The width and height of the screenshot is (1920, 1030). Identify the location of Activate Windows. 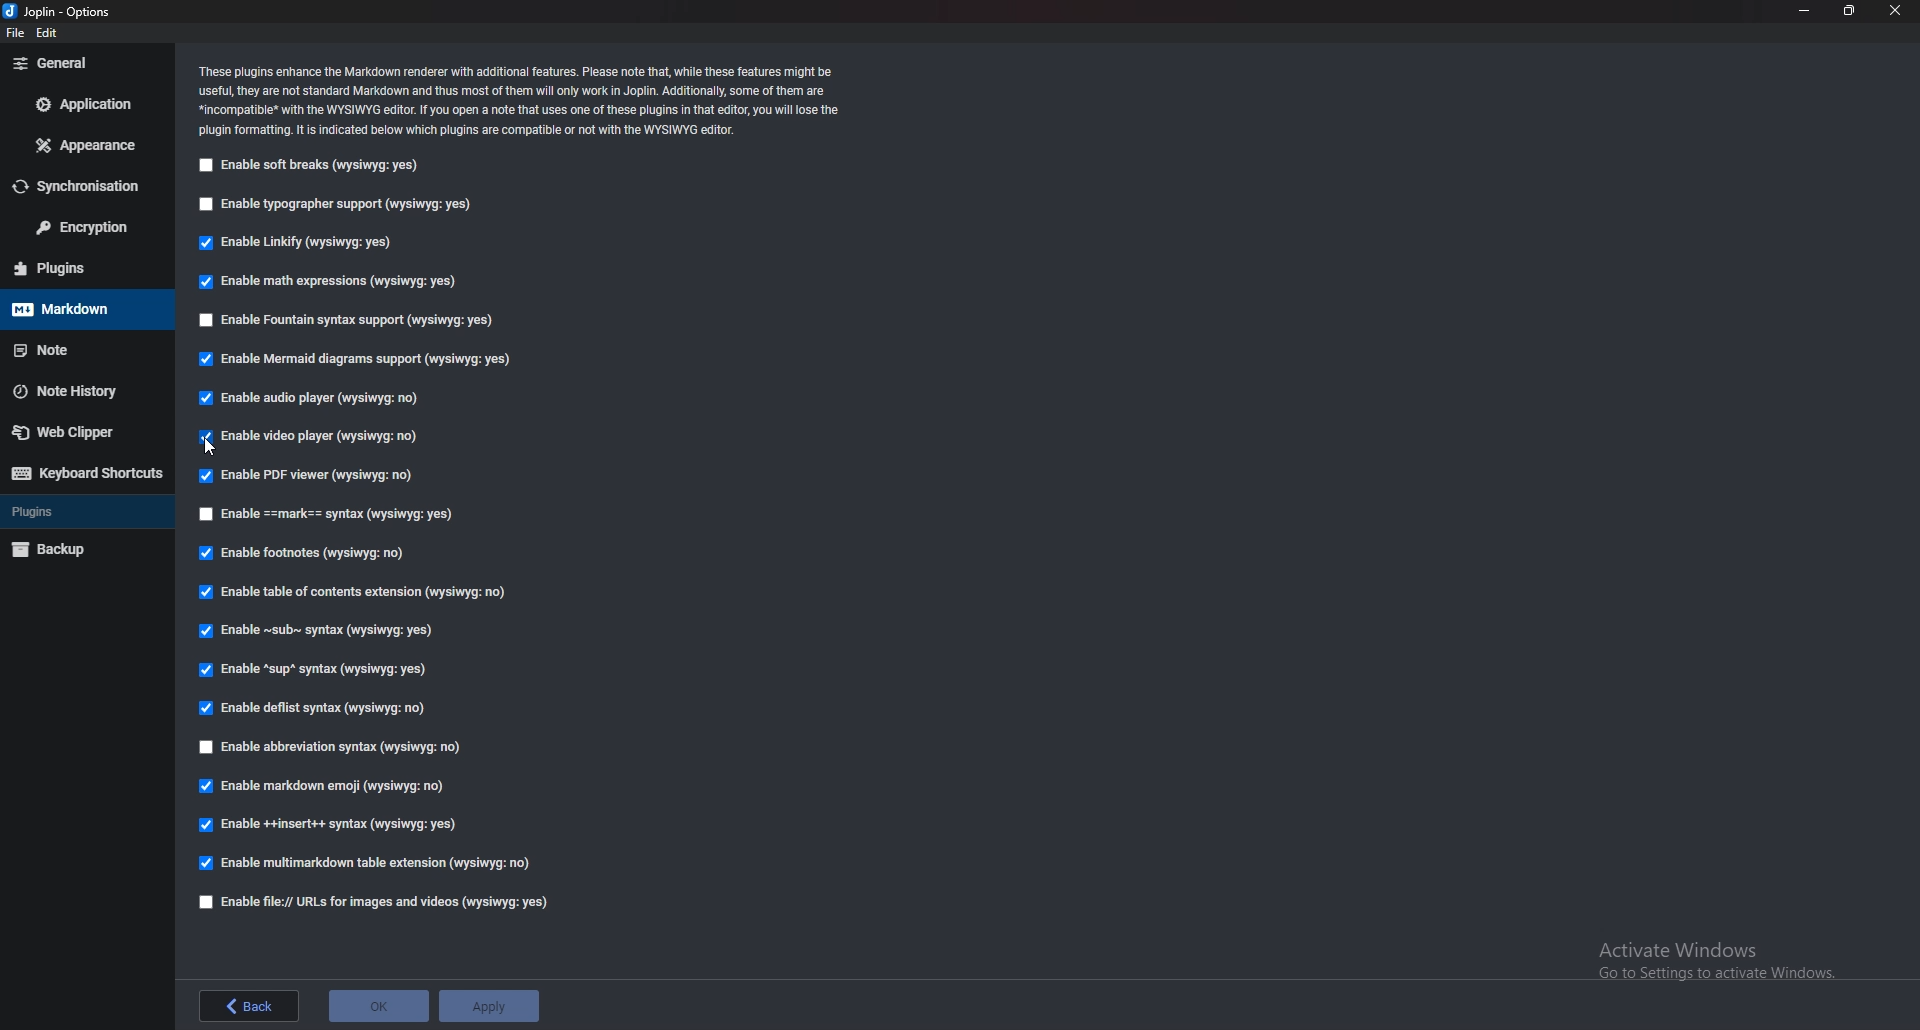
(1683, 947).